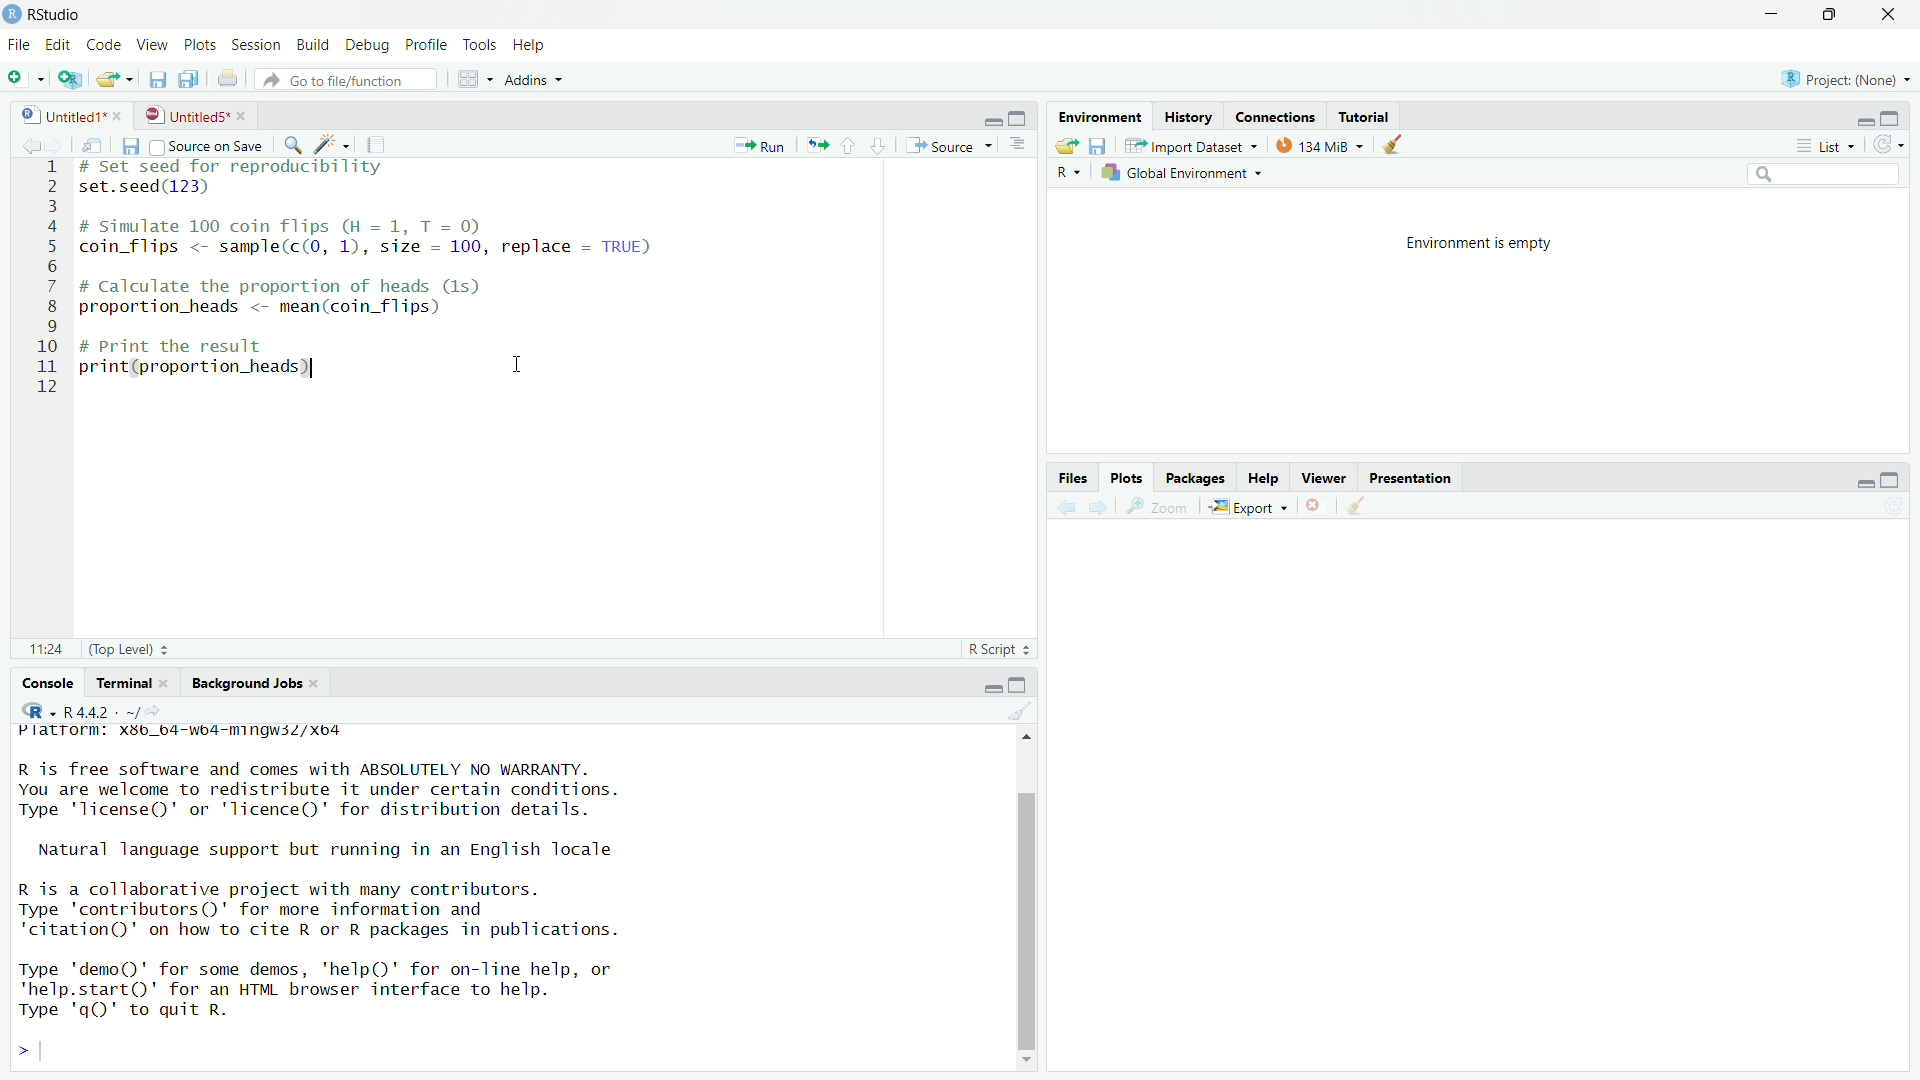 This screenshot has height=1080, width=1920. What do you see at coordinates (1358, 508) in the screenshot?
I see `clear all plots` at bounding box center [1358, 508].